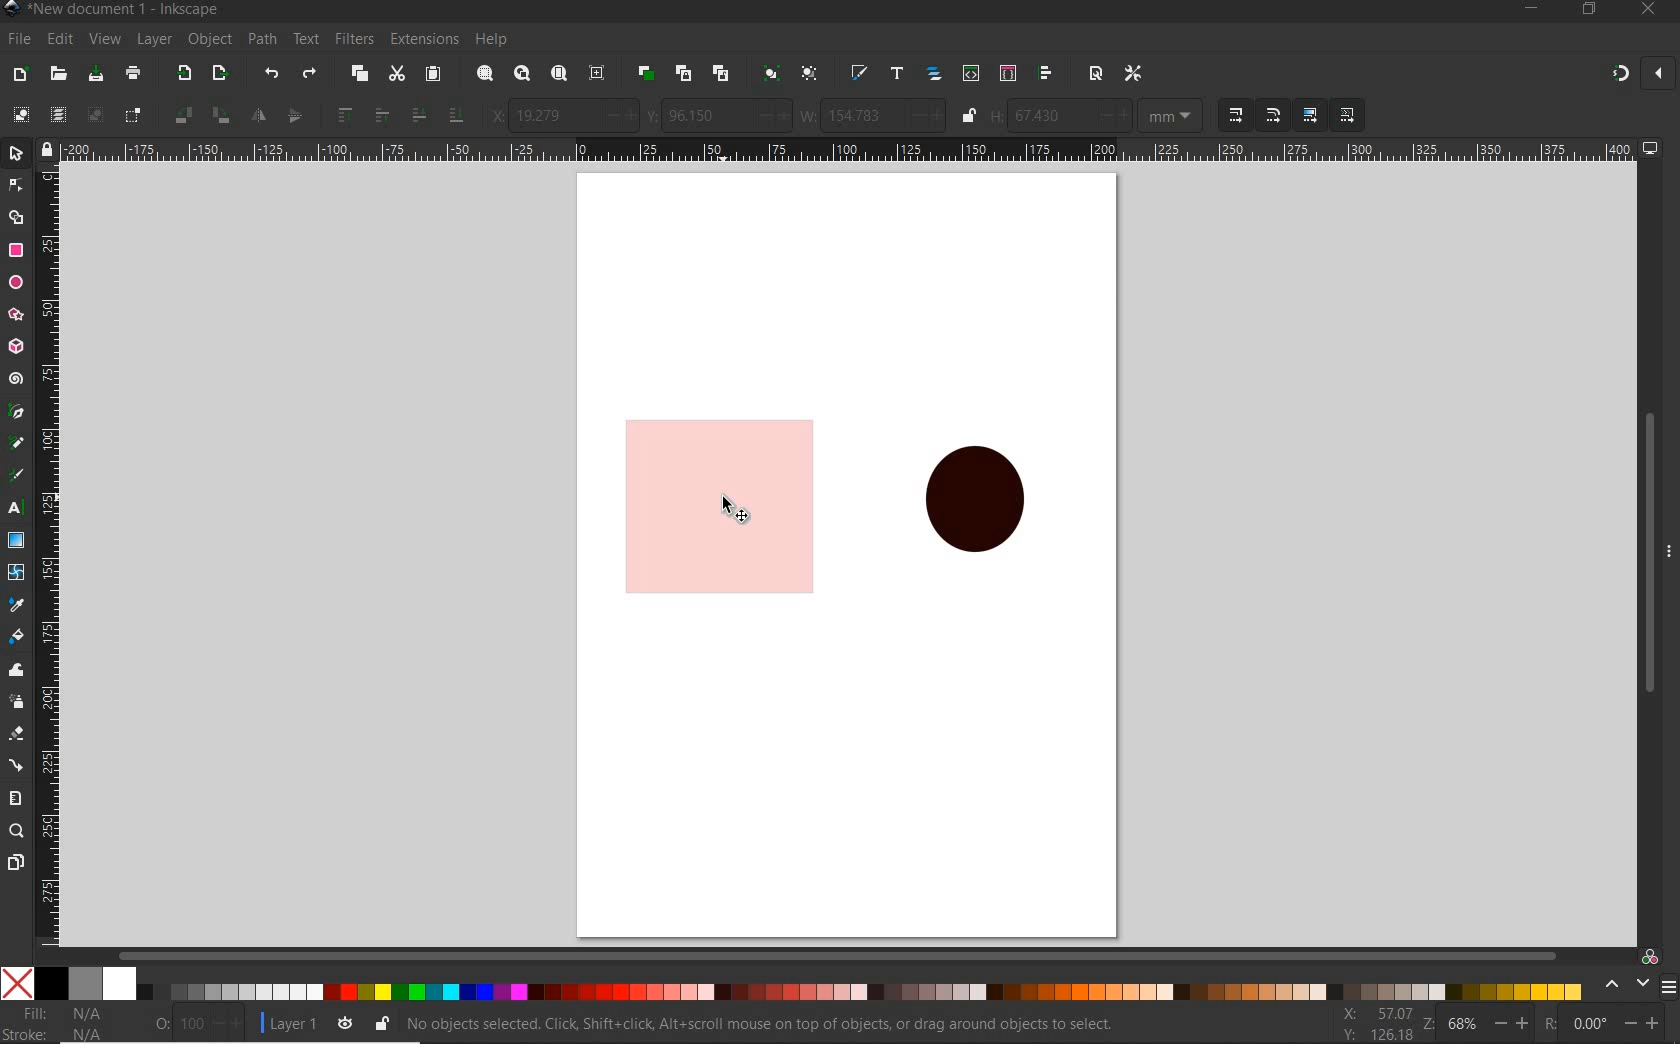 The height and width of the screenshot is (1044, 1680). Describe the element at coordinates (134, 73) in the screenshot. I see `print` at that location.